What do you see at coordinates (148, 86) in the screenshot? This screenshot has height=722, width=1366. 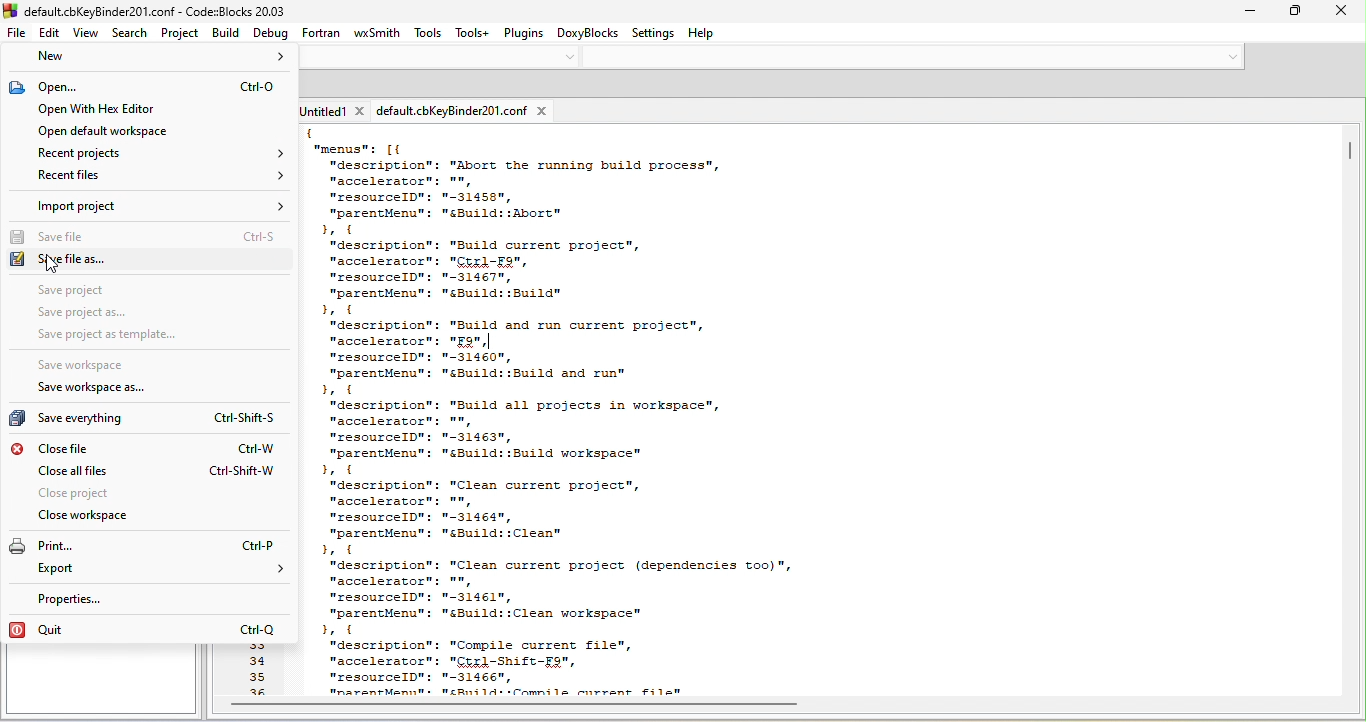 I see `open` at bounding box center [148, 86].